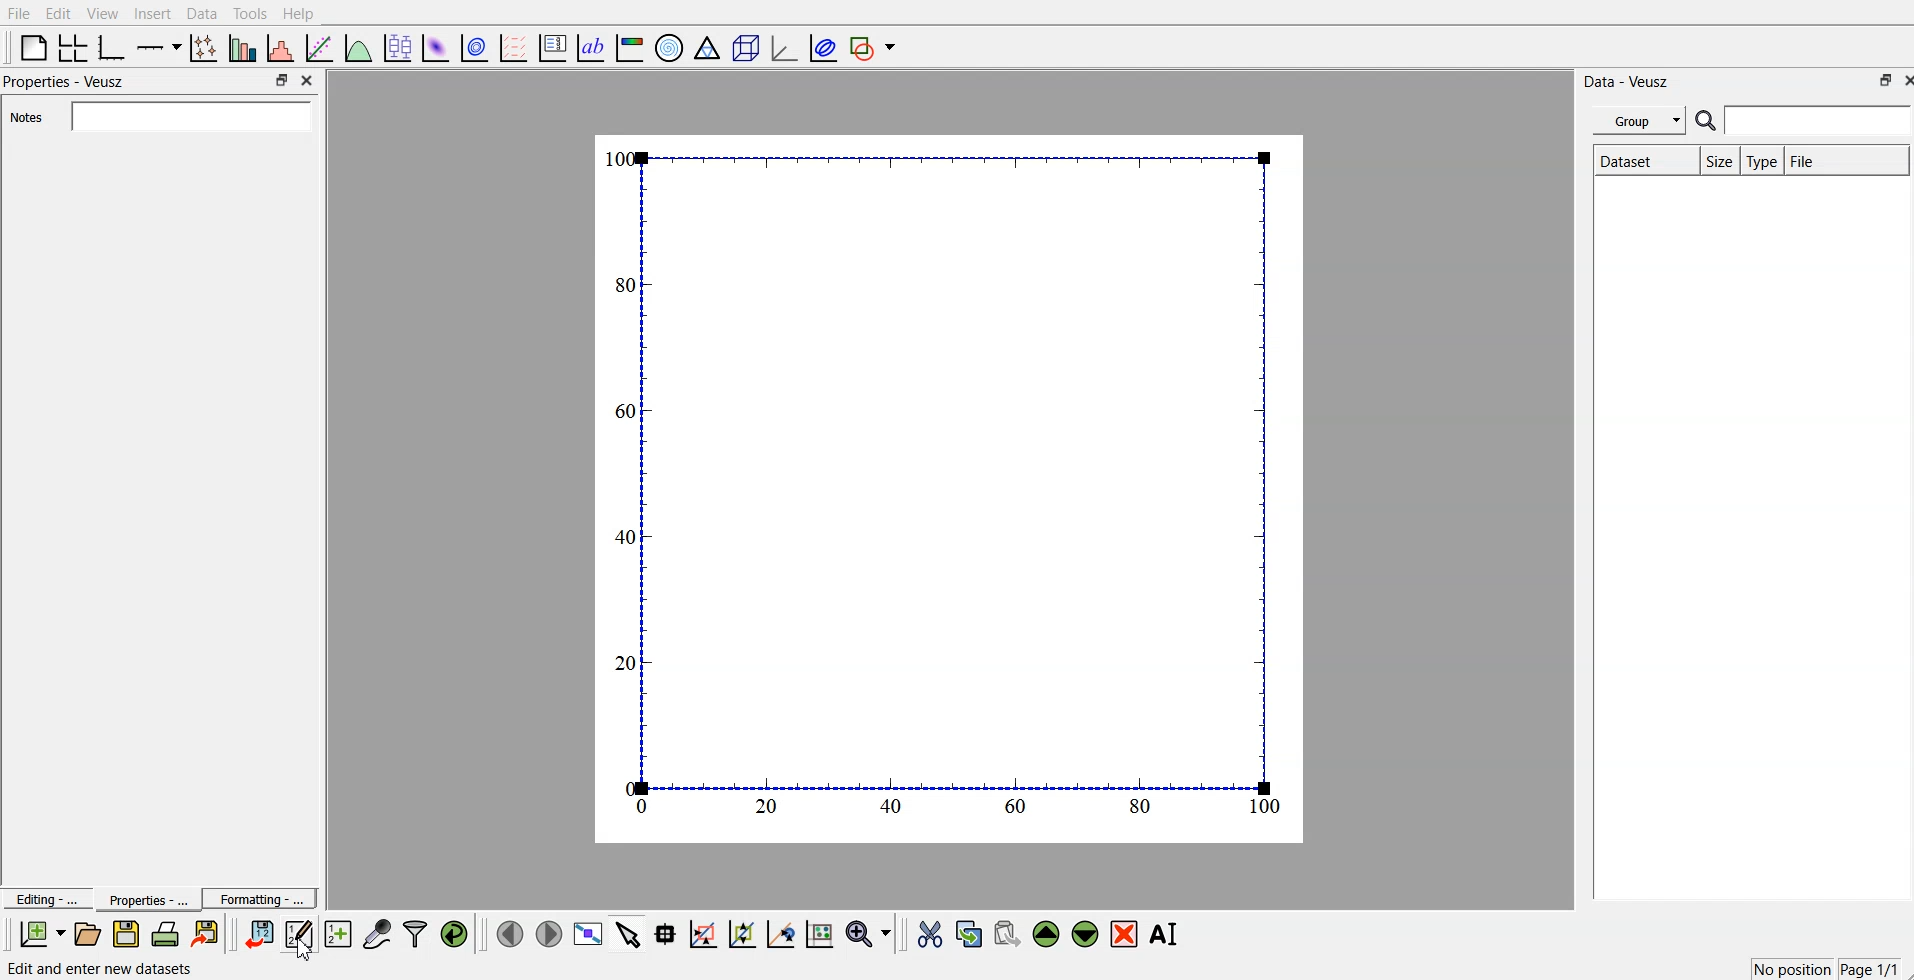  Describe the element at coordinates (205, 48) in the screenshot. I see `plot points with lines` at that location.